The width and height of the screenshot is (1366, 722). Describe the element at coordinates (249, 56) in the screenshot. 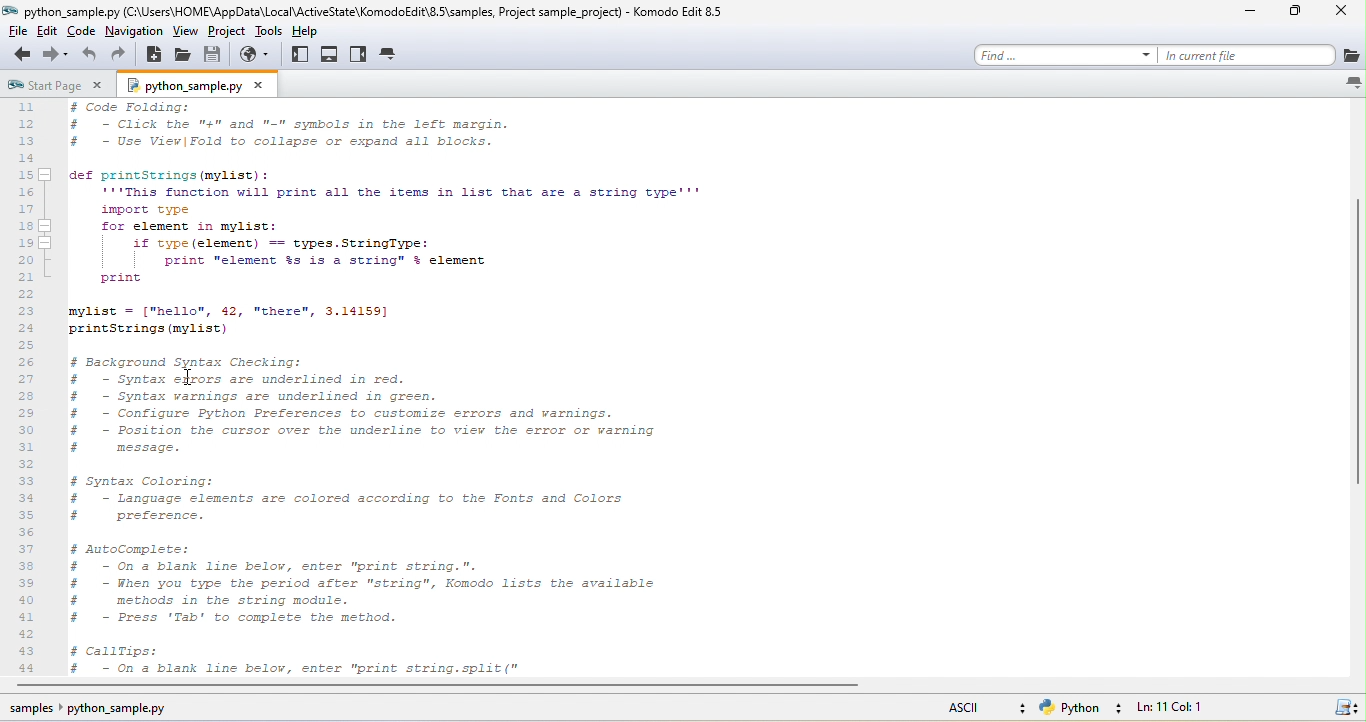

I see `browse` at that location.